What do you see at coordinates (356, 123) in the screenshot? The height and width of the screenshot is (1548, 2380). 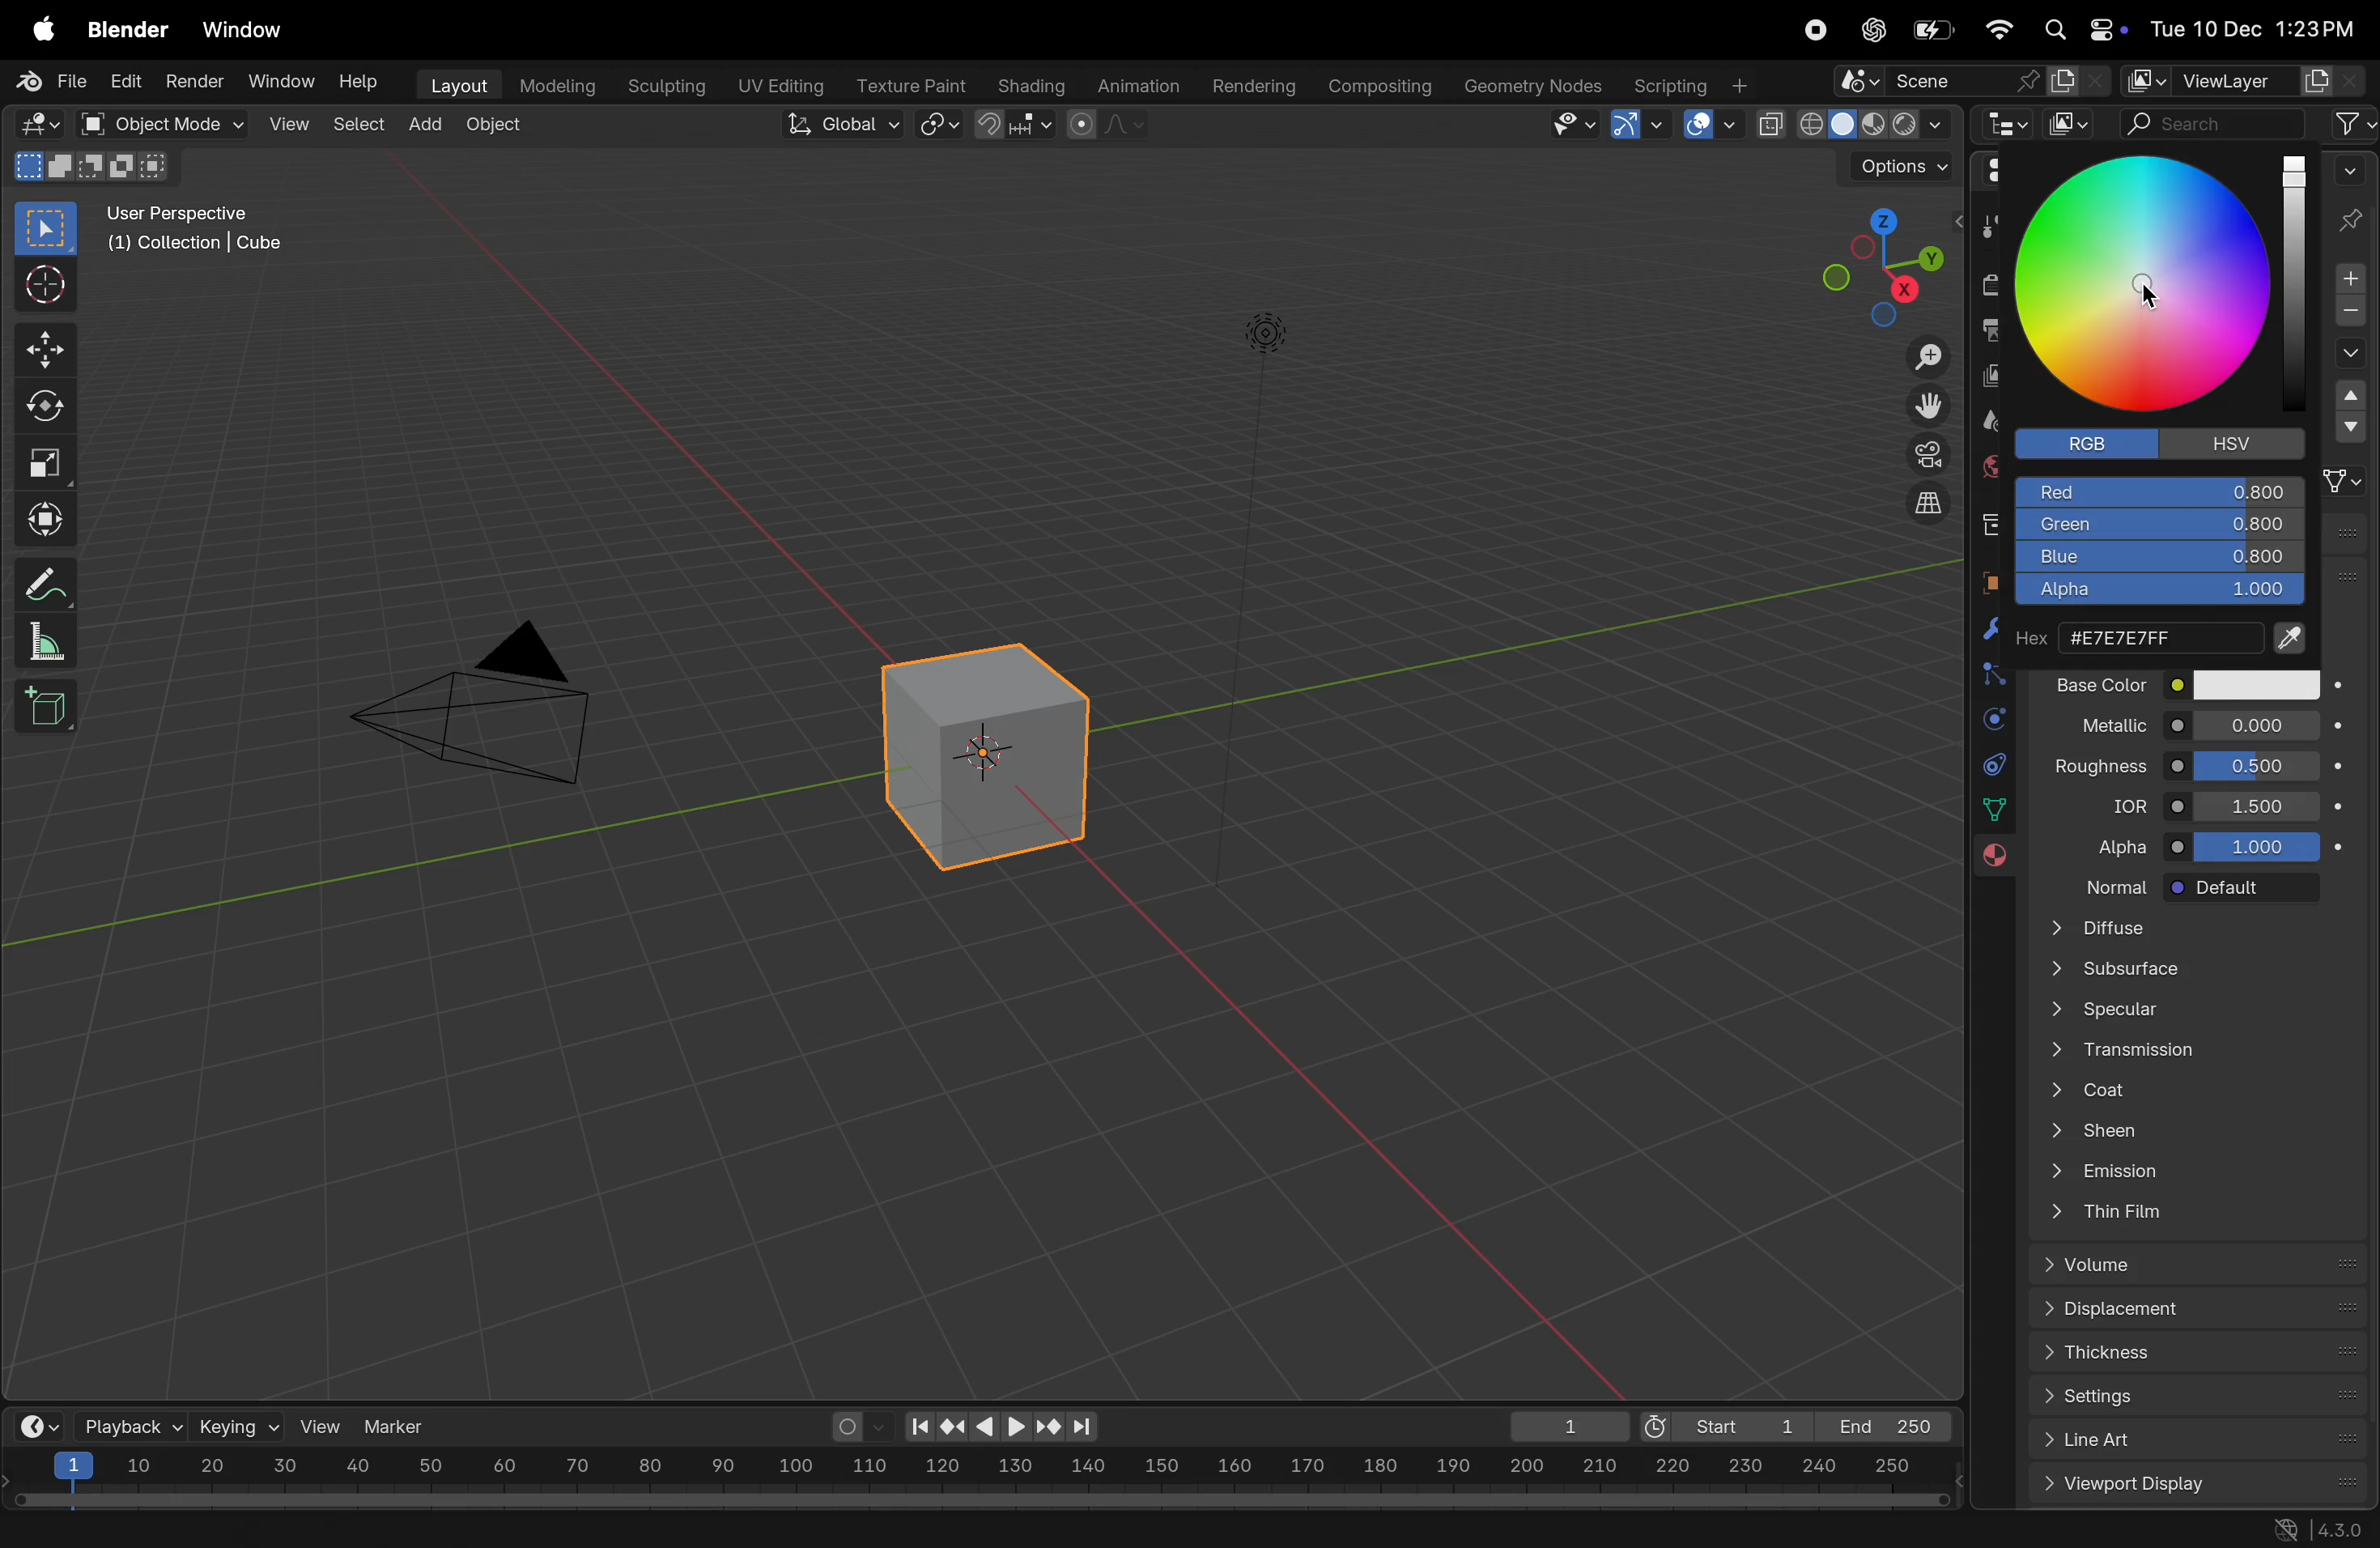 I see `select` at bounding box center [356, 123].